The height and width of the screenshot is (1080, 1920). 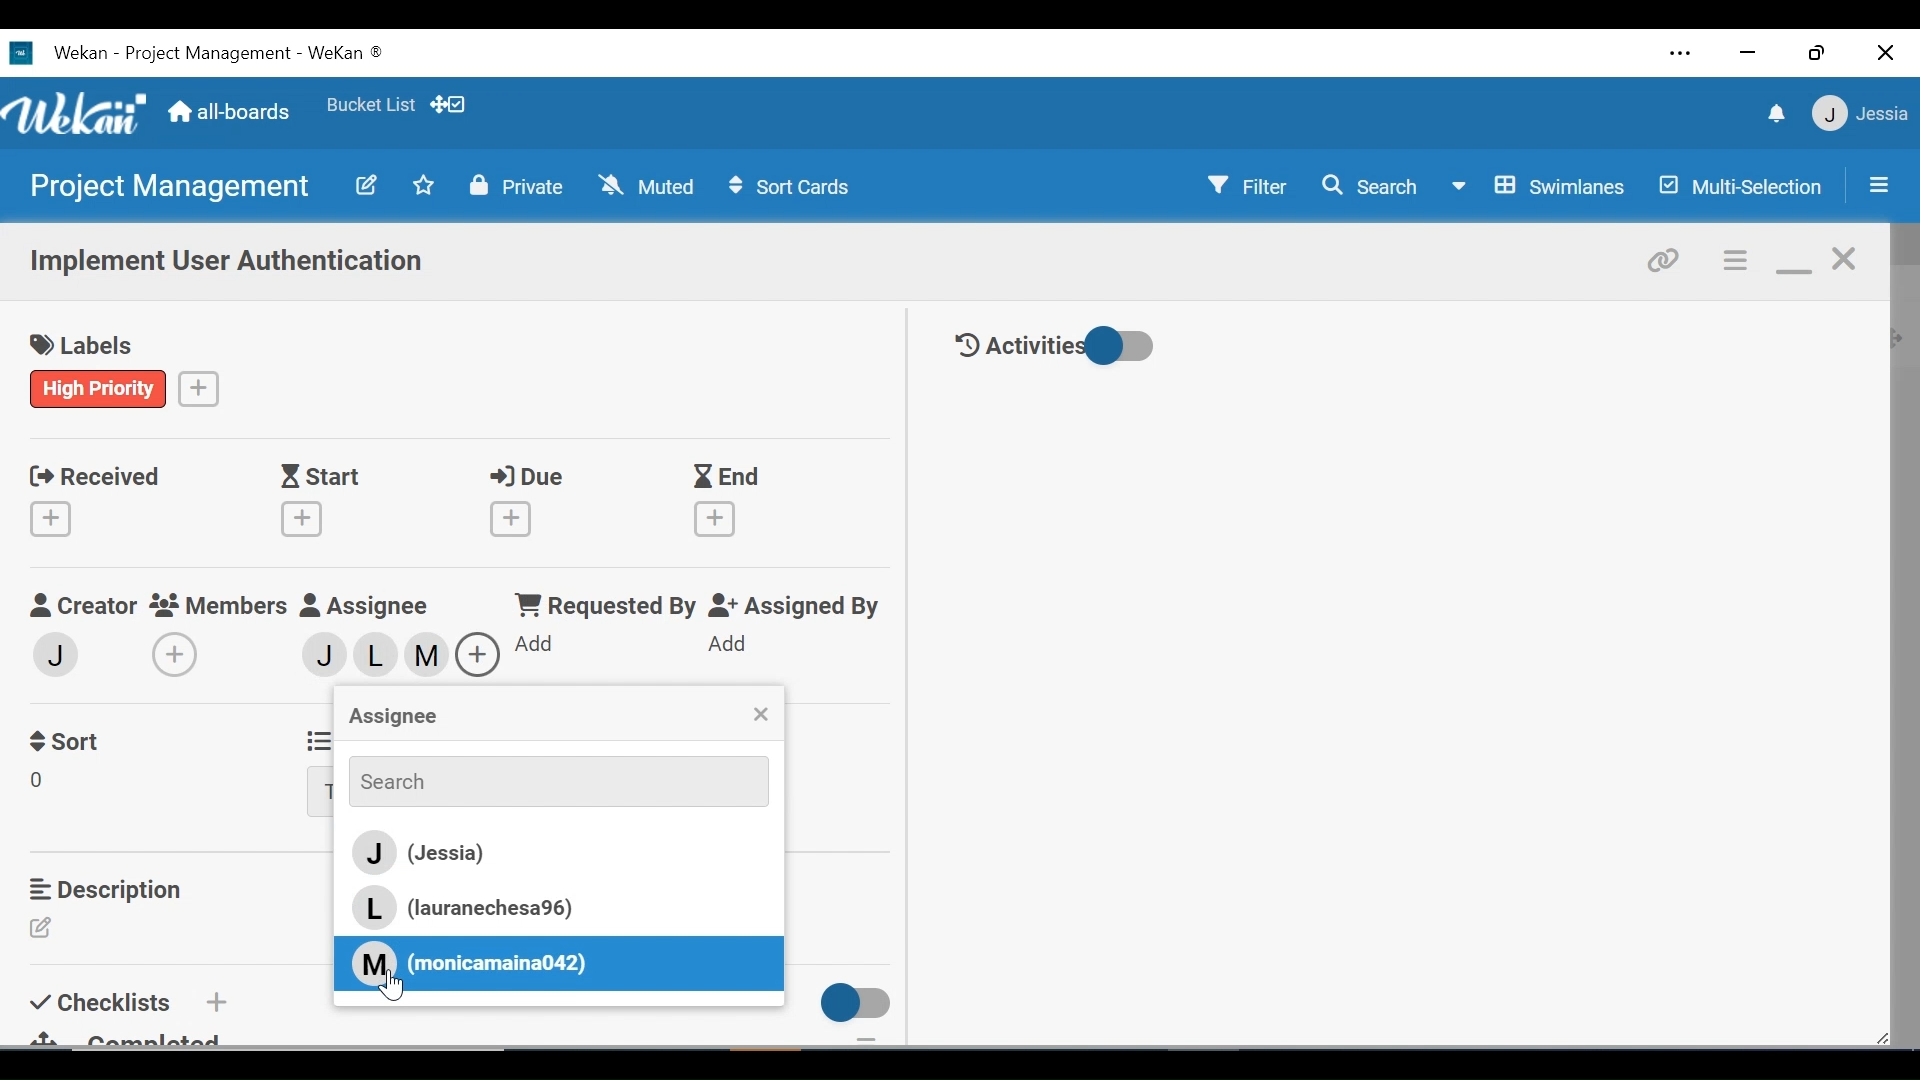 I want to click on bucket list, so click(x=370, y=105).